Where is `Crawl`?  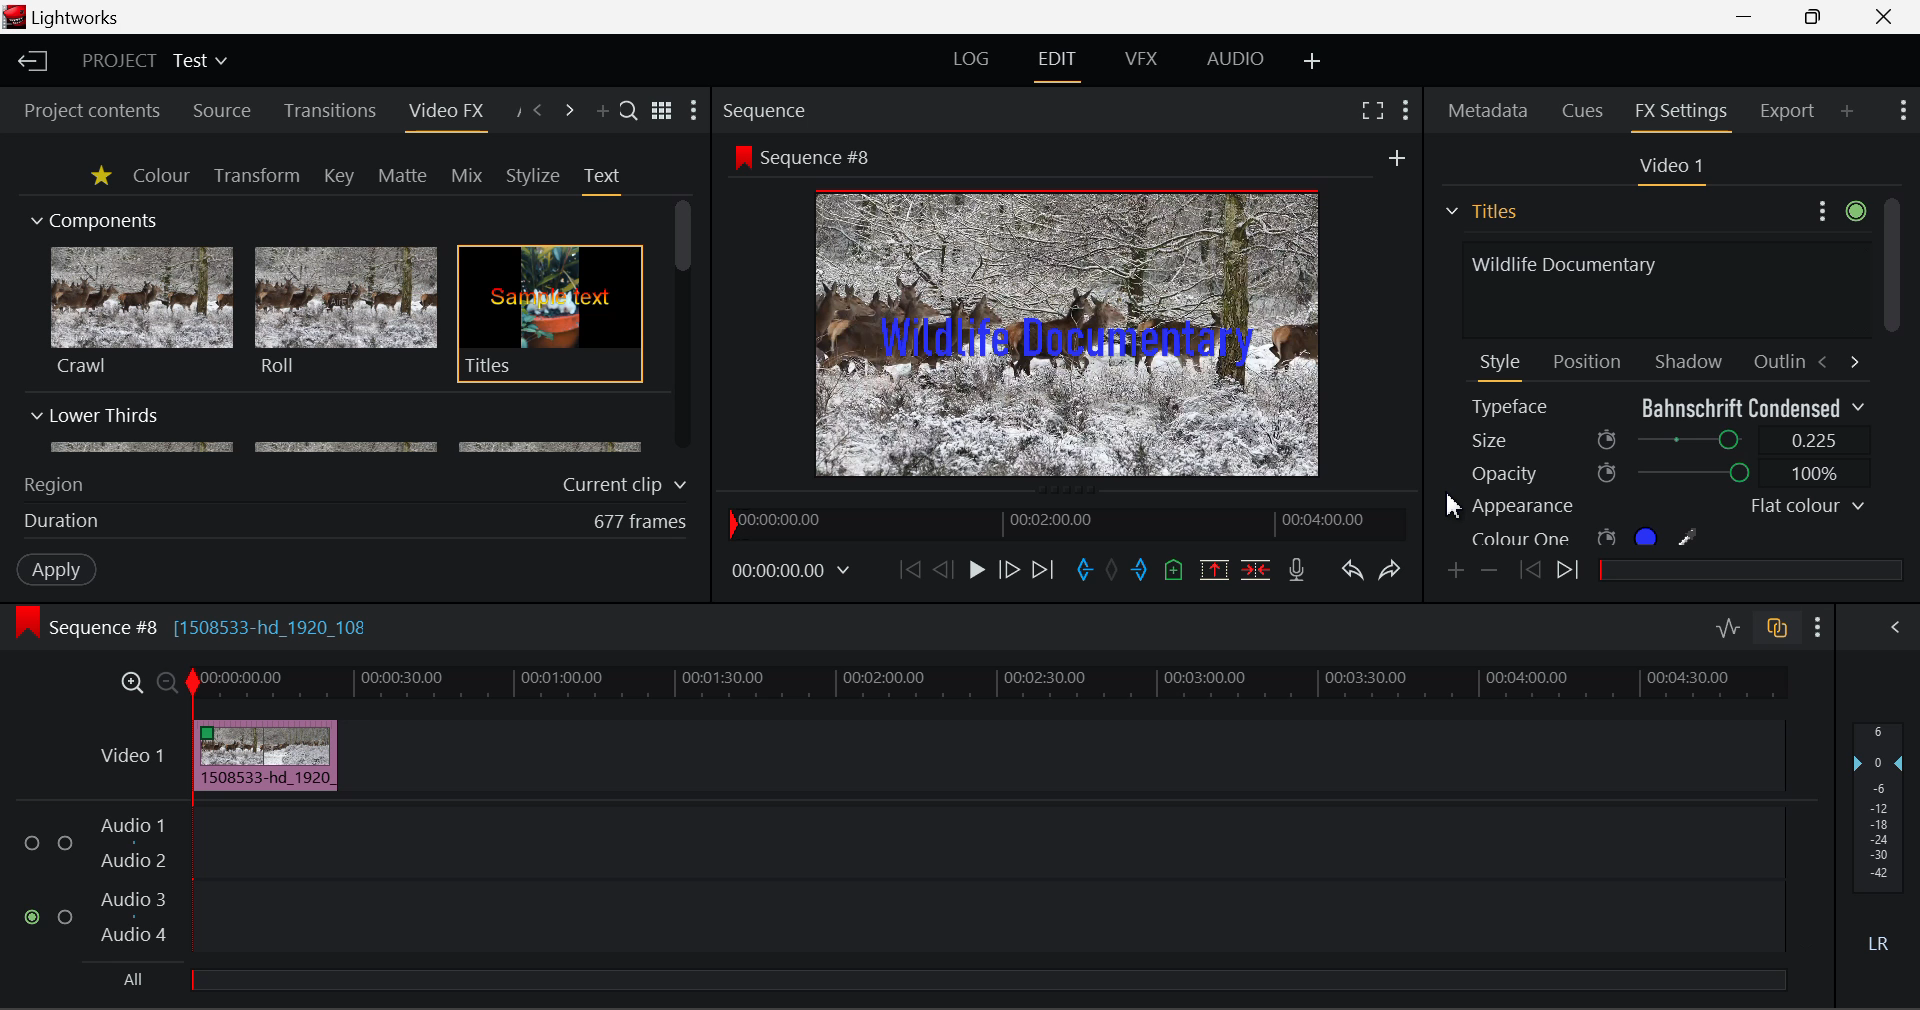
Crawl is located at coordinates (142, 311).